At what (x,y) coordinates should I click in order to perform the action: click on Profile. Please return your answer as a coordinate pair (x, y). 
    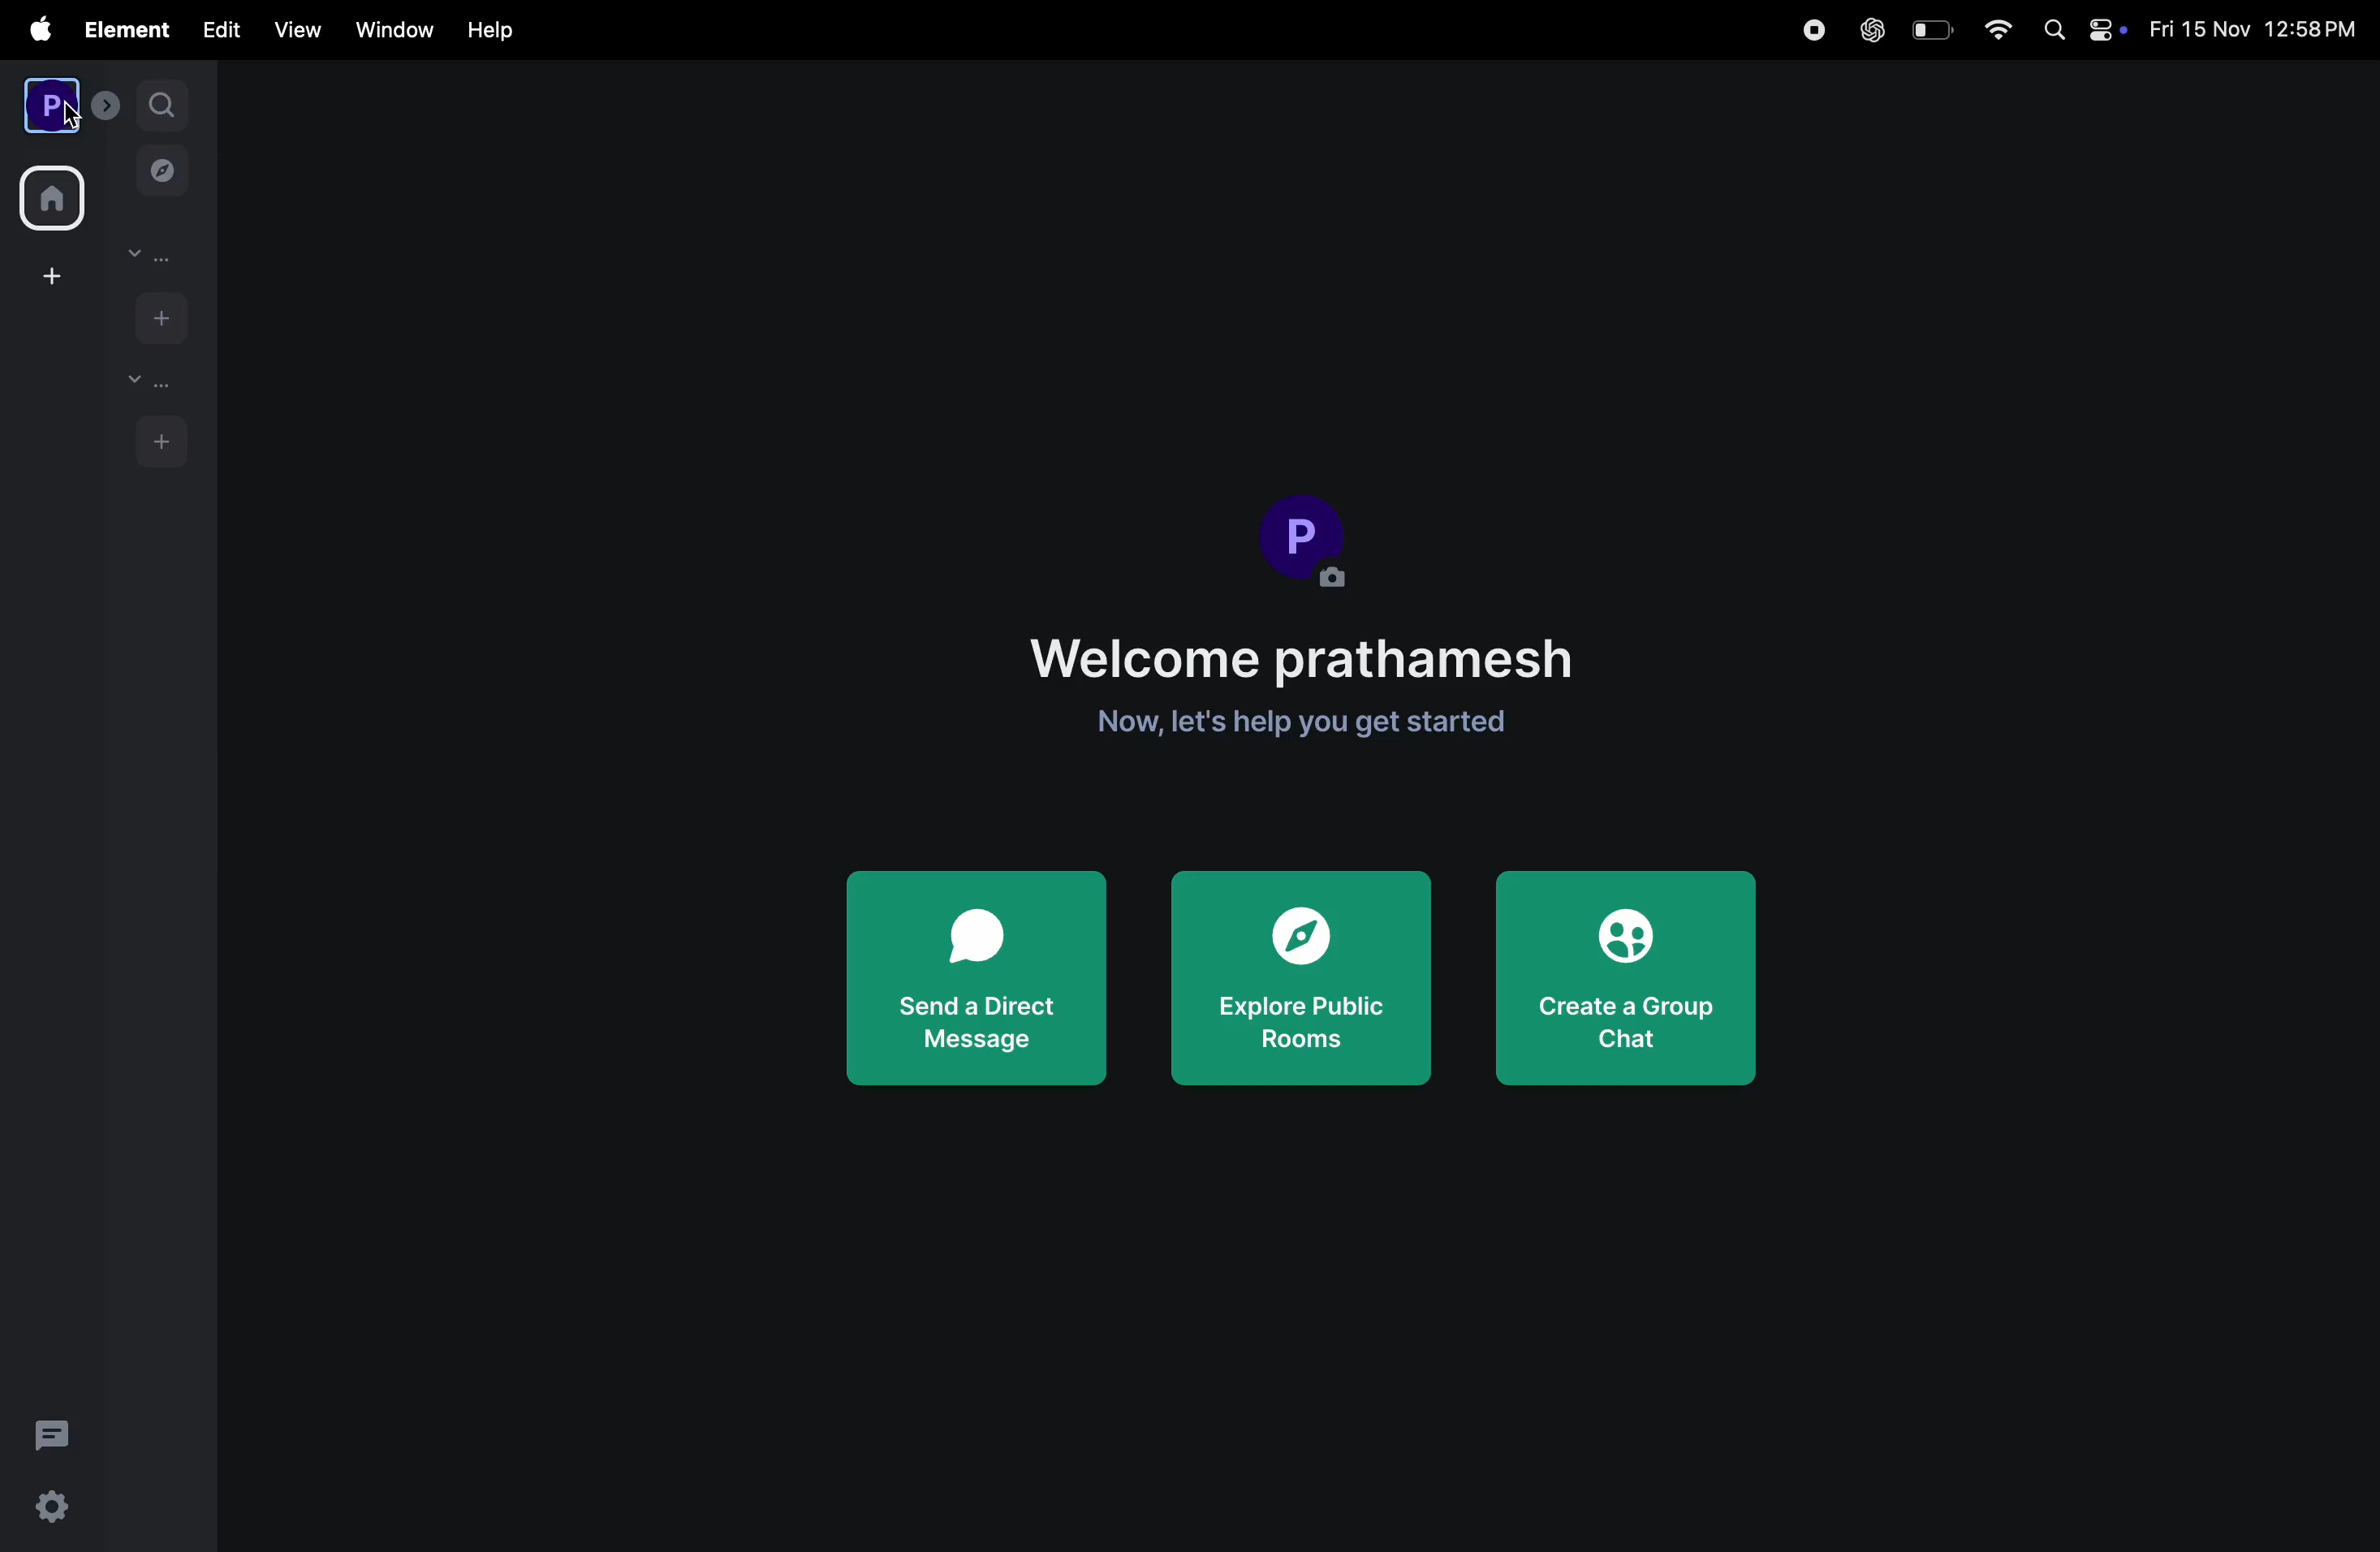
    Looking at the image, I should click on (1307, 537).